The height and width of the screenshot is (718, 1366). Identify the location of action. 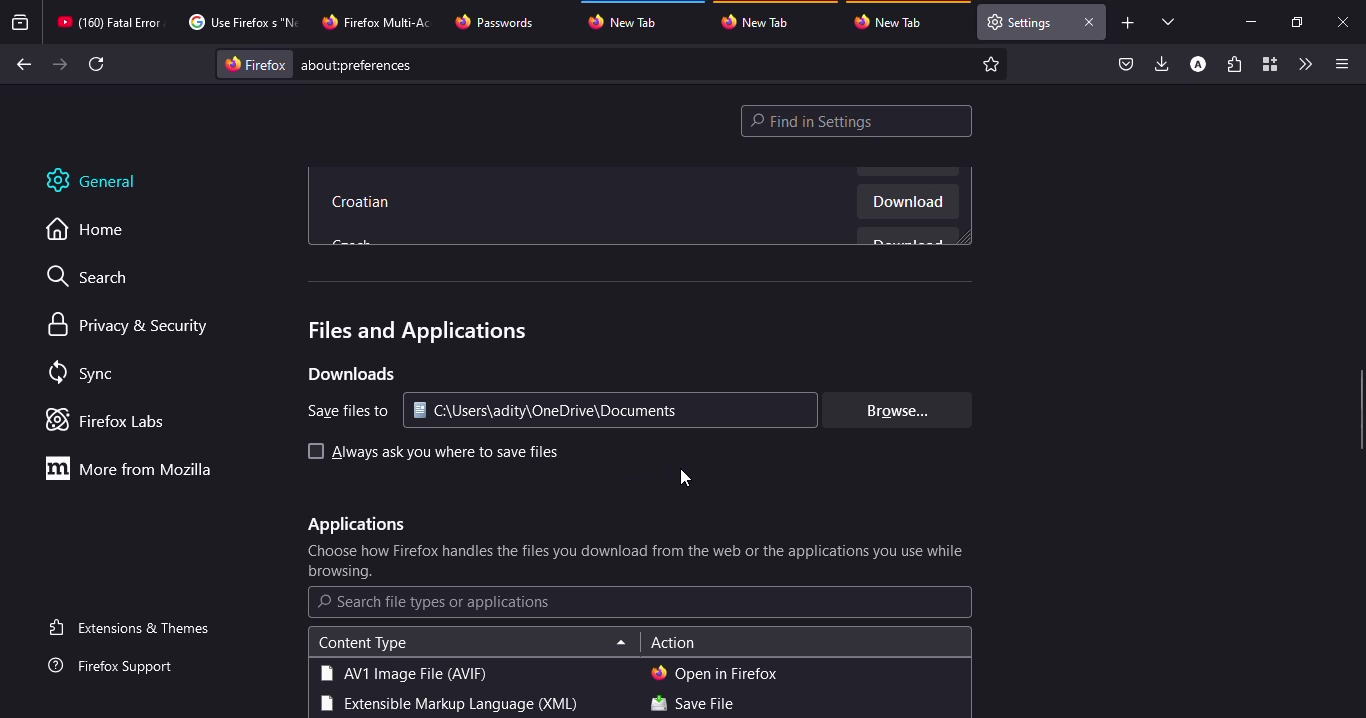
(673, 644).